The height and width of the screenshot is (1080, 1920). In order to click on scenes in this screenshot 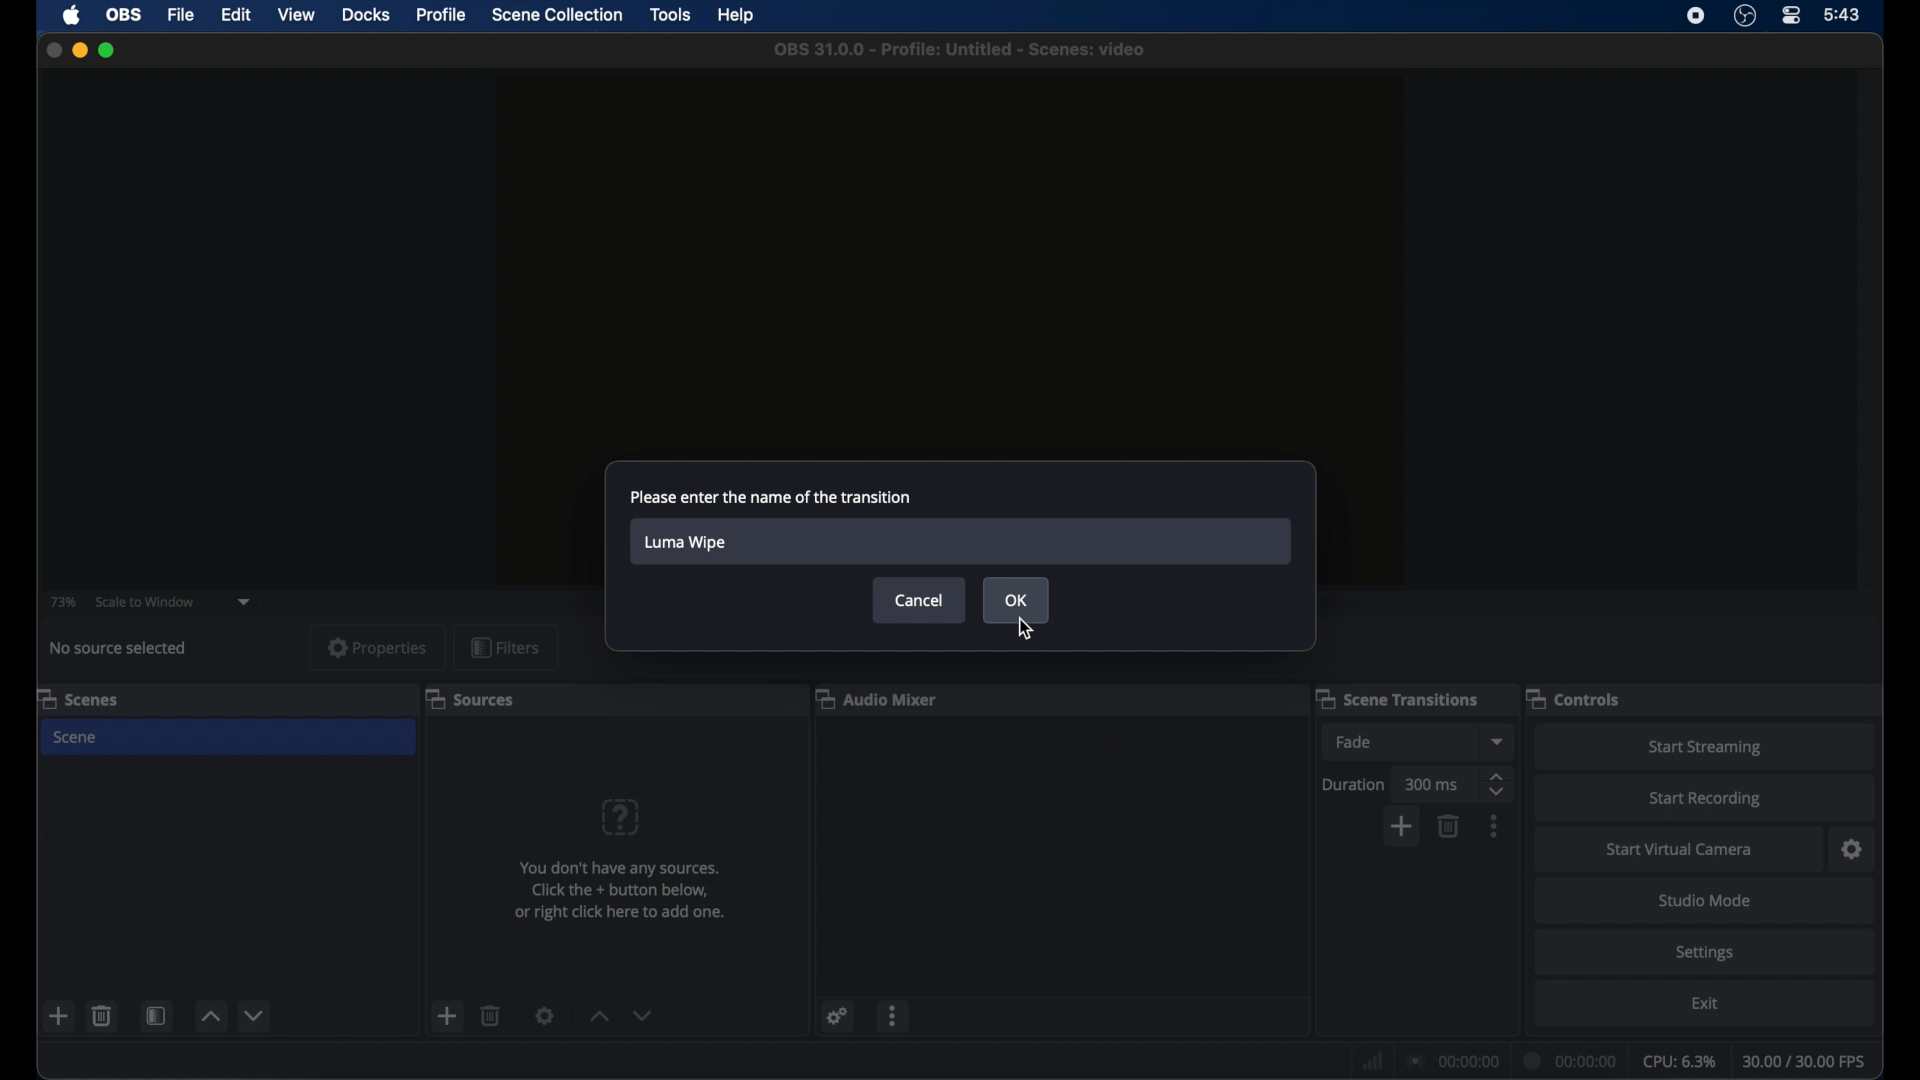, I will do `click(82, 698)`.